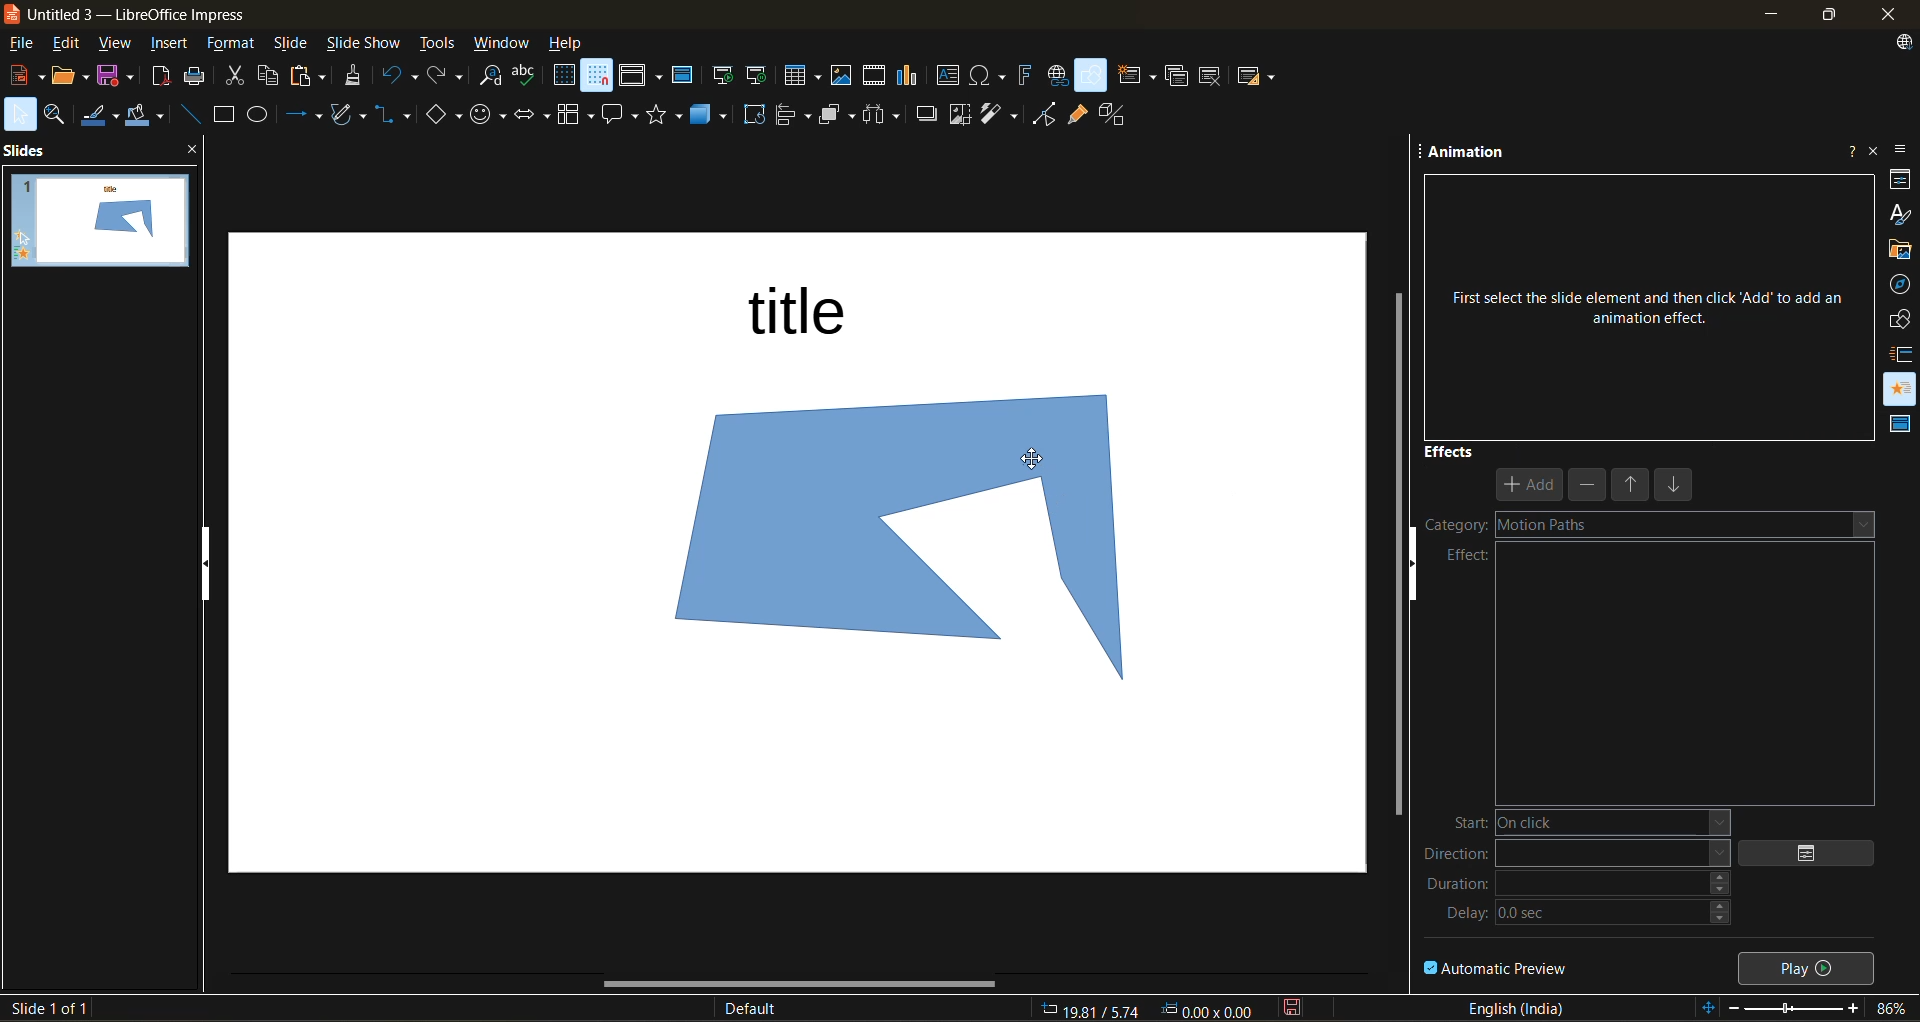 This screenshot has height=1022, width=1920. Describe the element at coordinates (447, 121) in the screenshot. I see `basic shapes` at that location.